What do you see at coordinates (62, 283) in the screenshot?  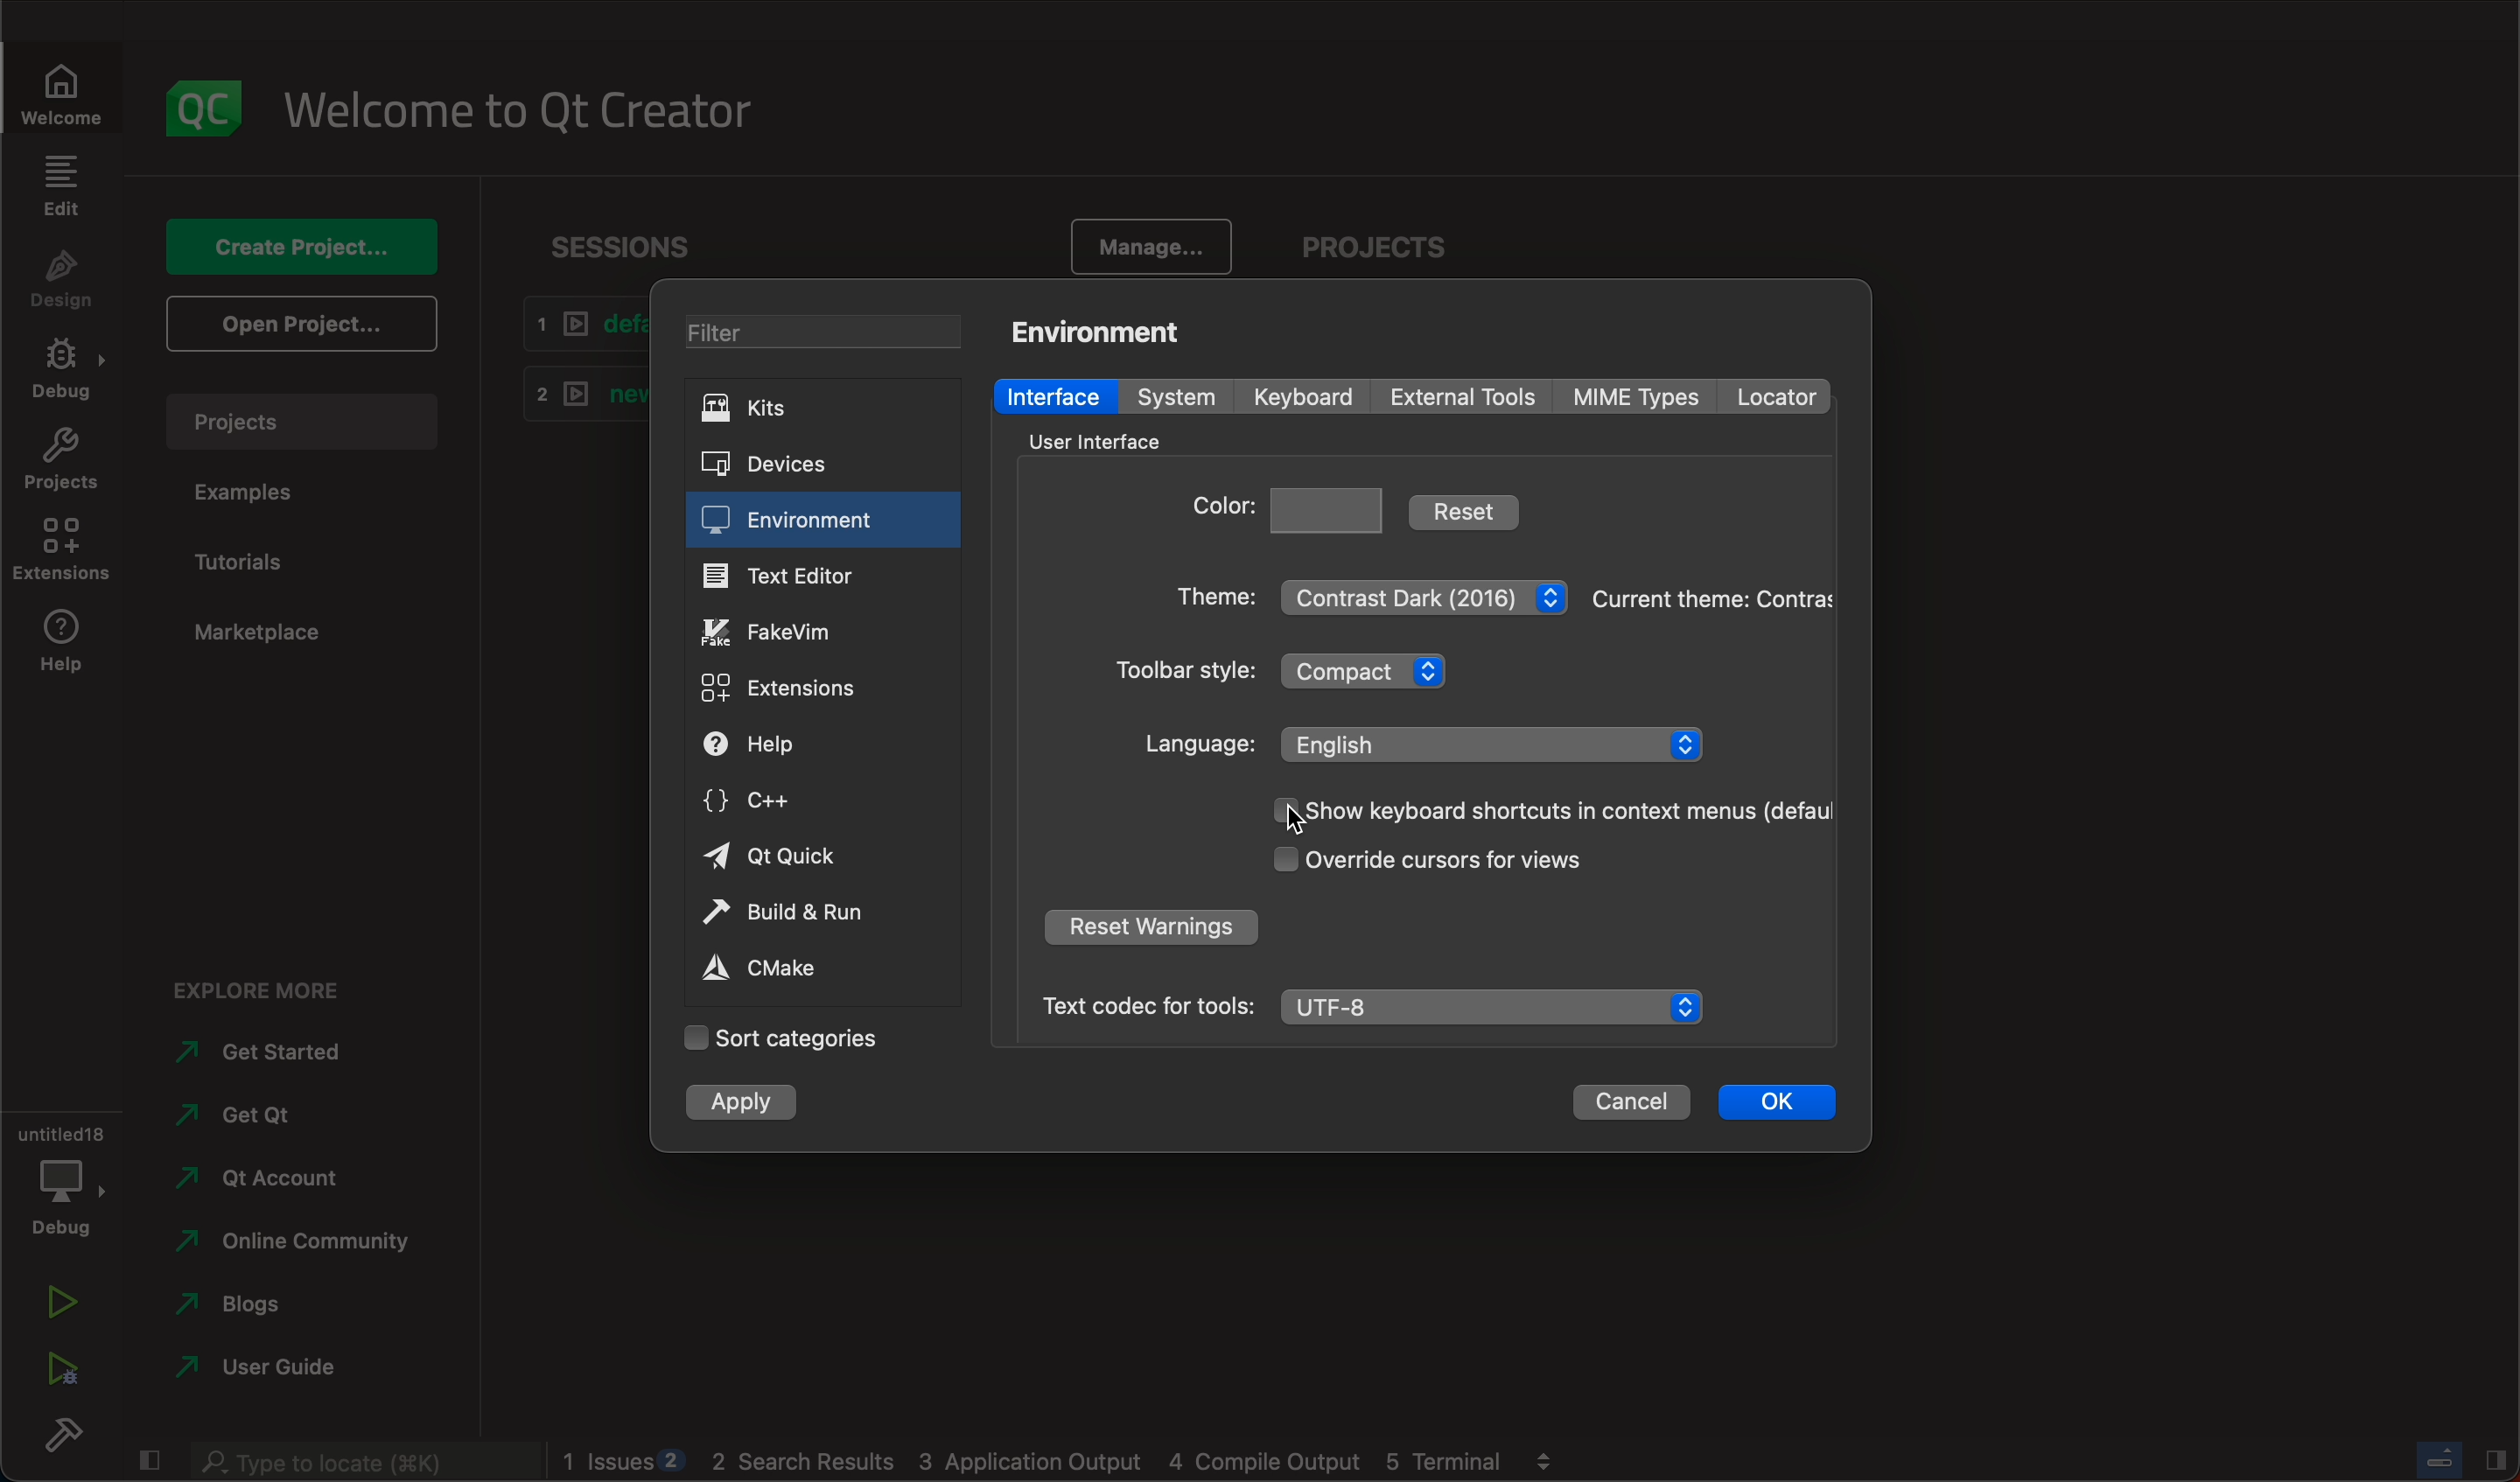 I see `design` at bounding box center [62, 283].